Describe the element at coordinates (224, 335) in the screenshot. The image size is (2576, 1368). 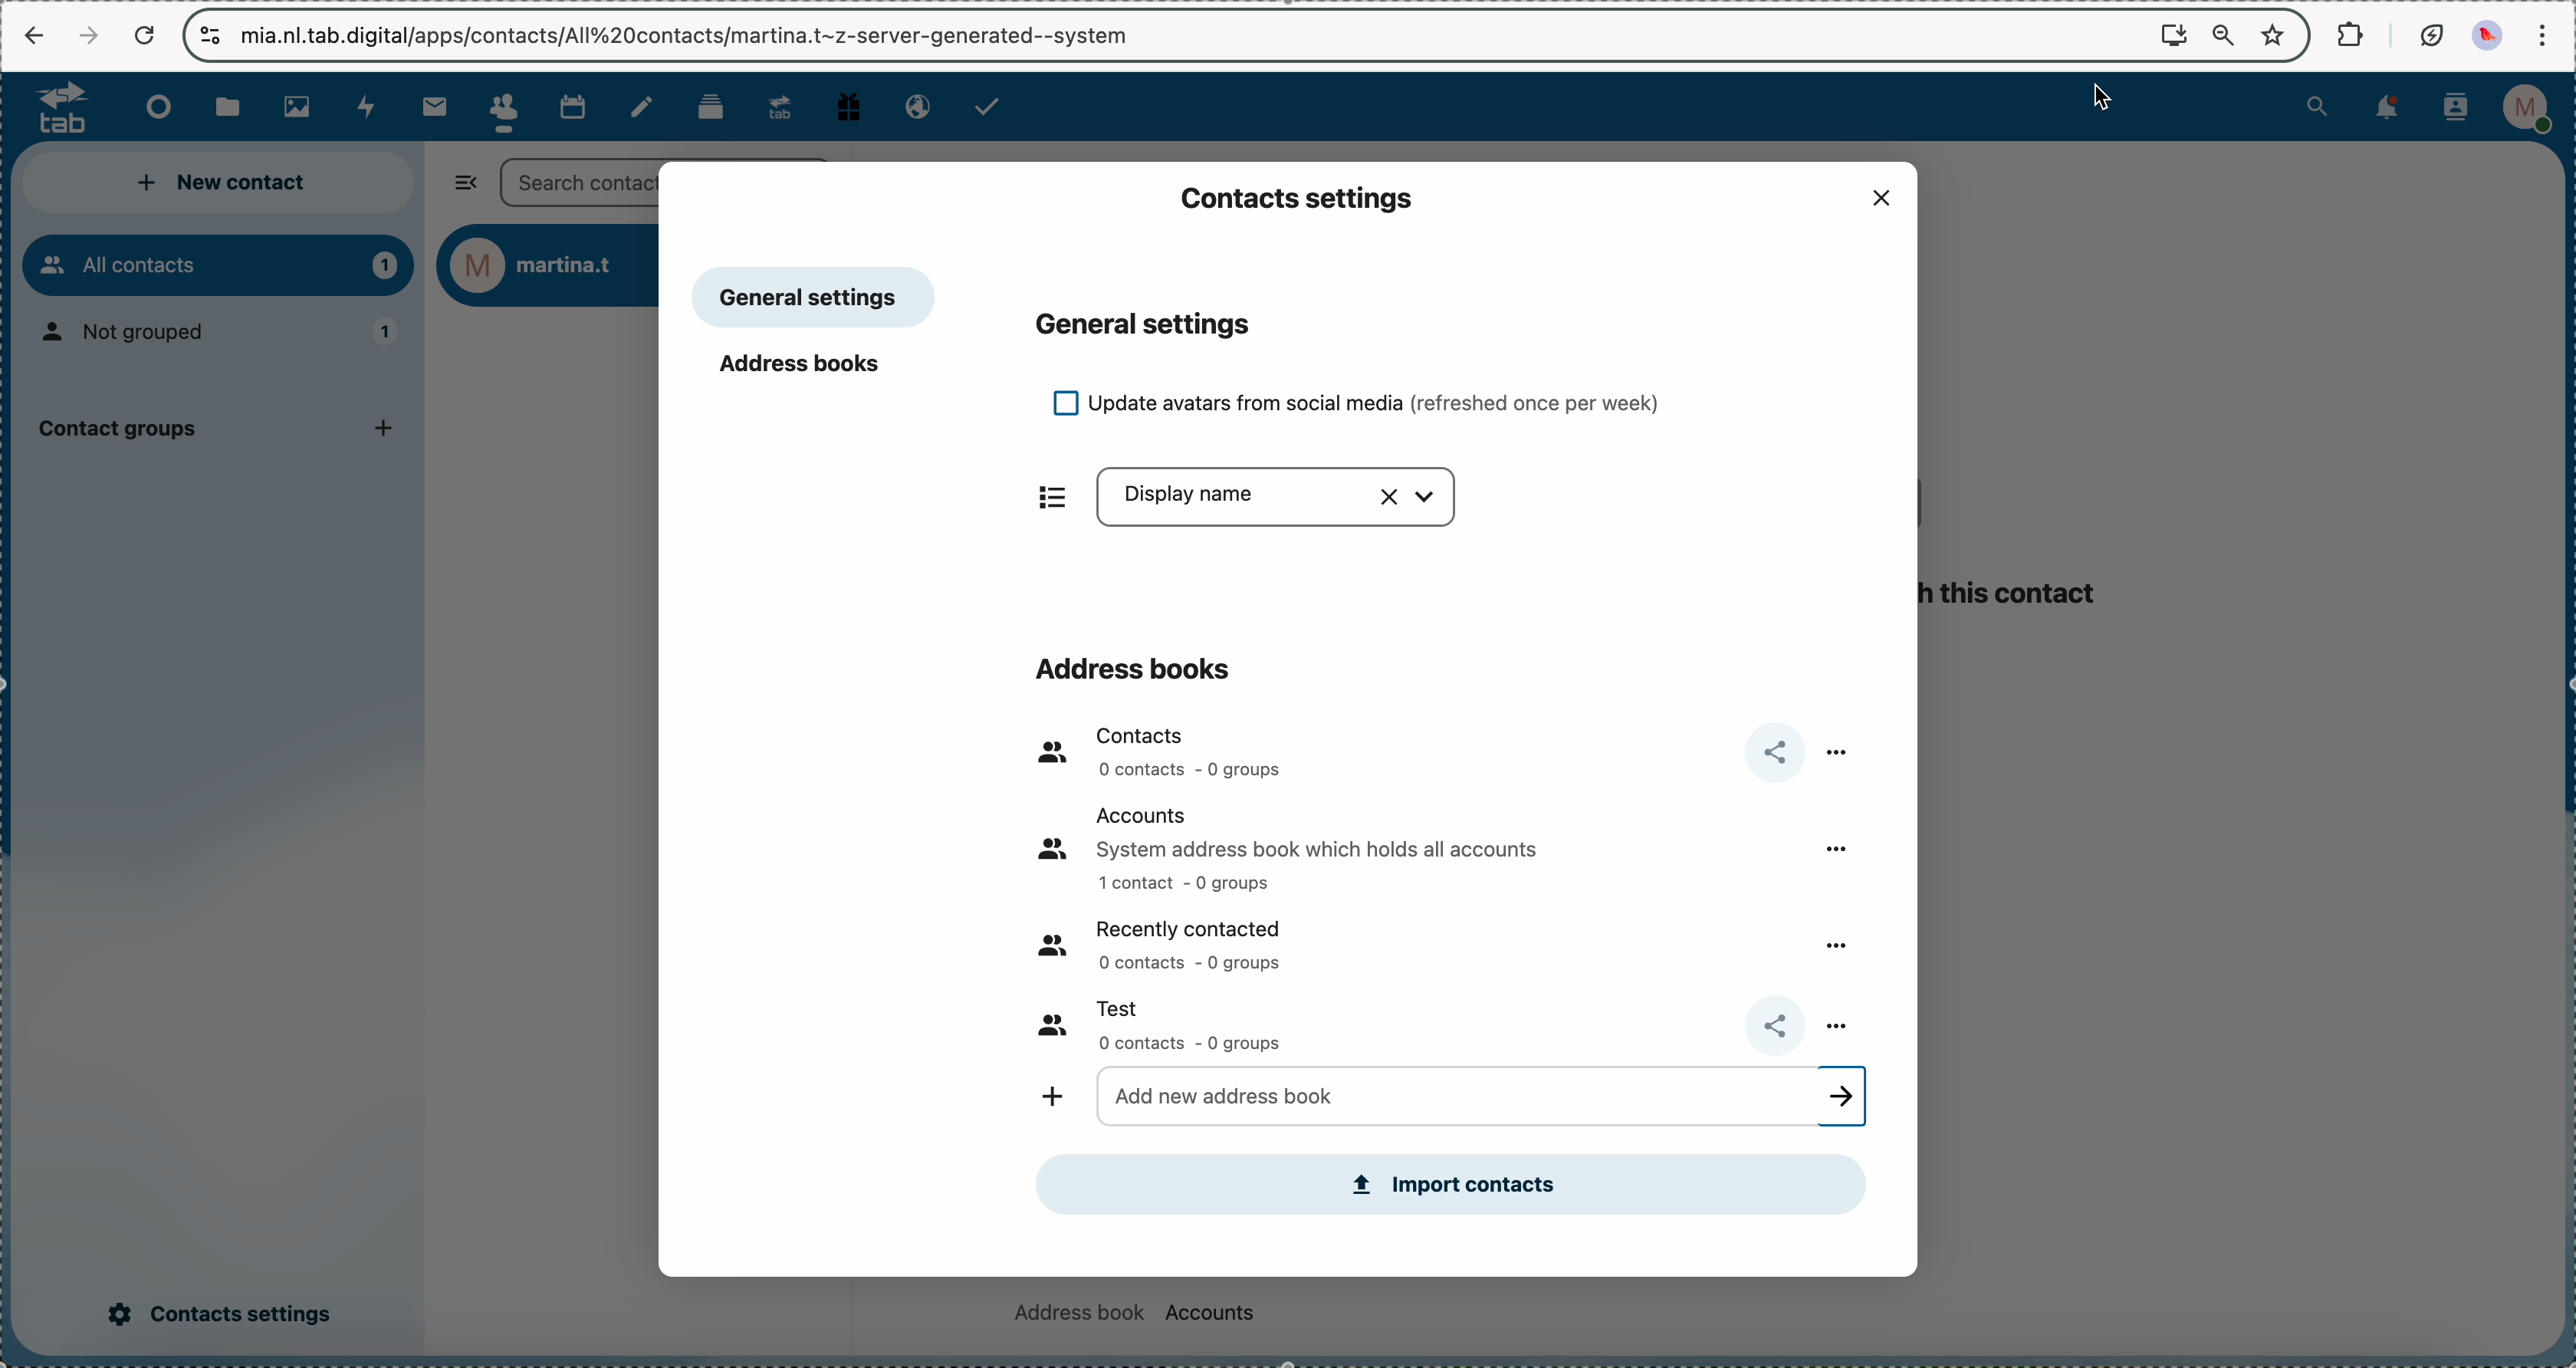
I see `not grouped` at that location.